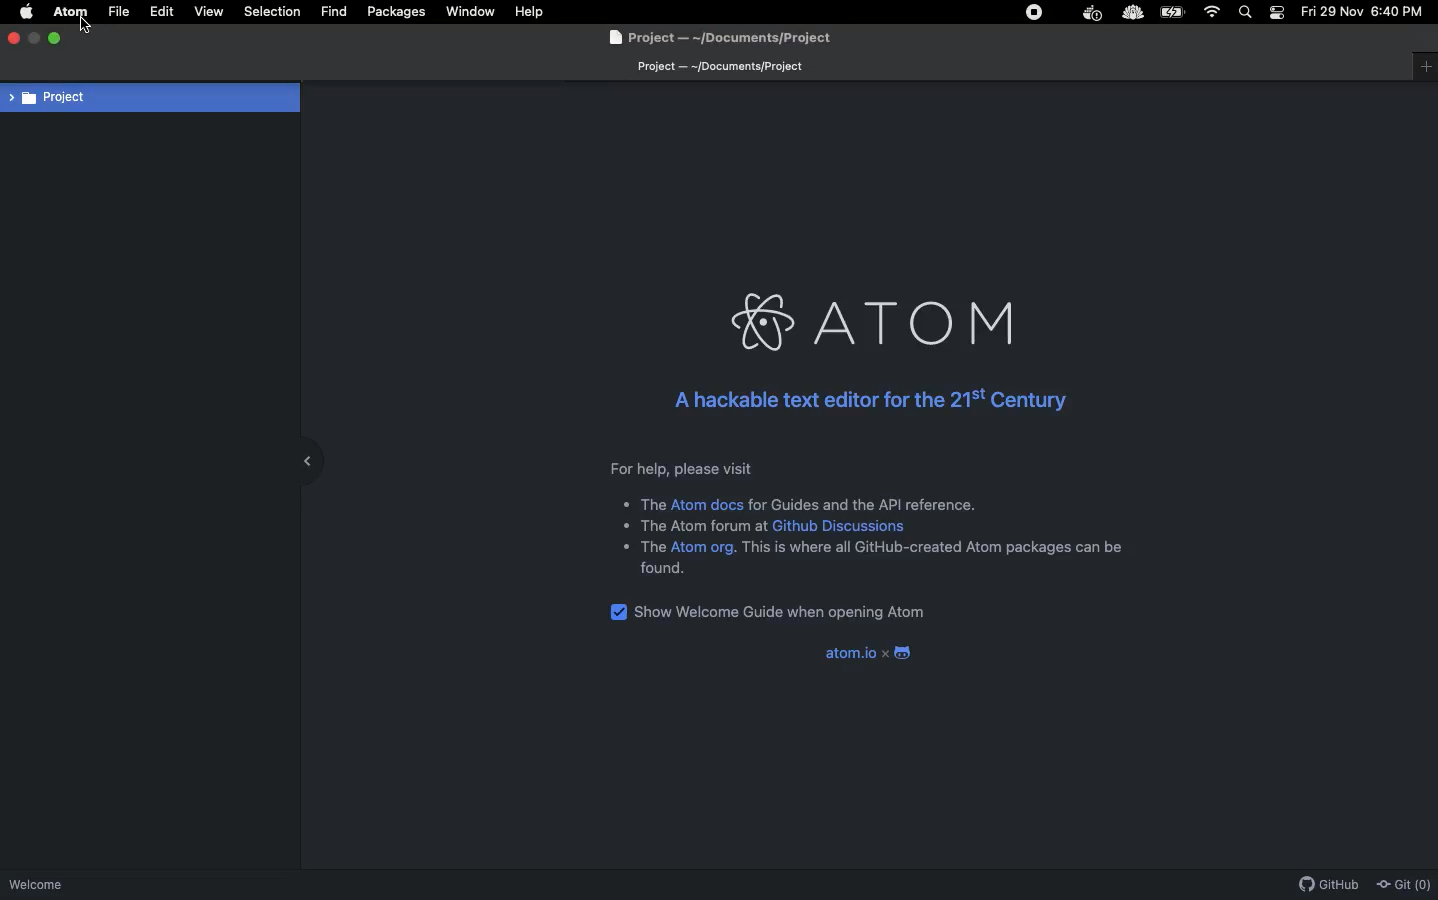 The height and width of the screenshot is (900, 1438). What do you see at coordinates (863, 655) in the screenshot?
I see `atom.io x android ` at bounding box center [863, 655].